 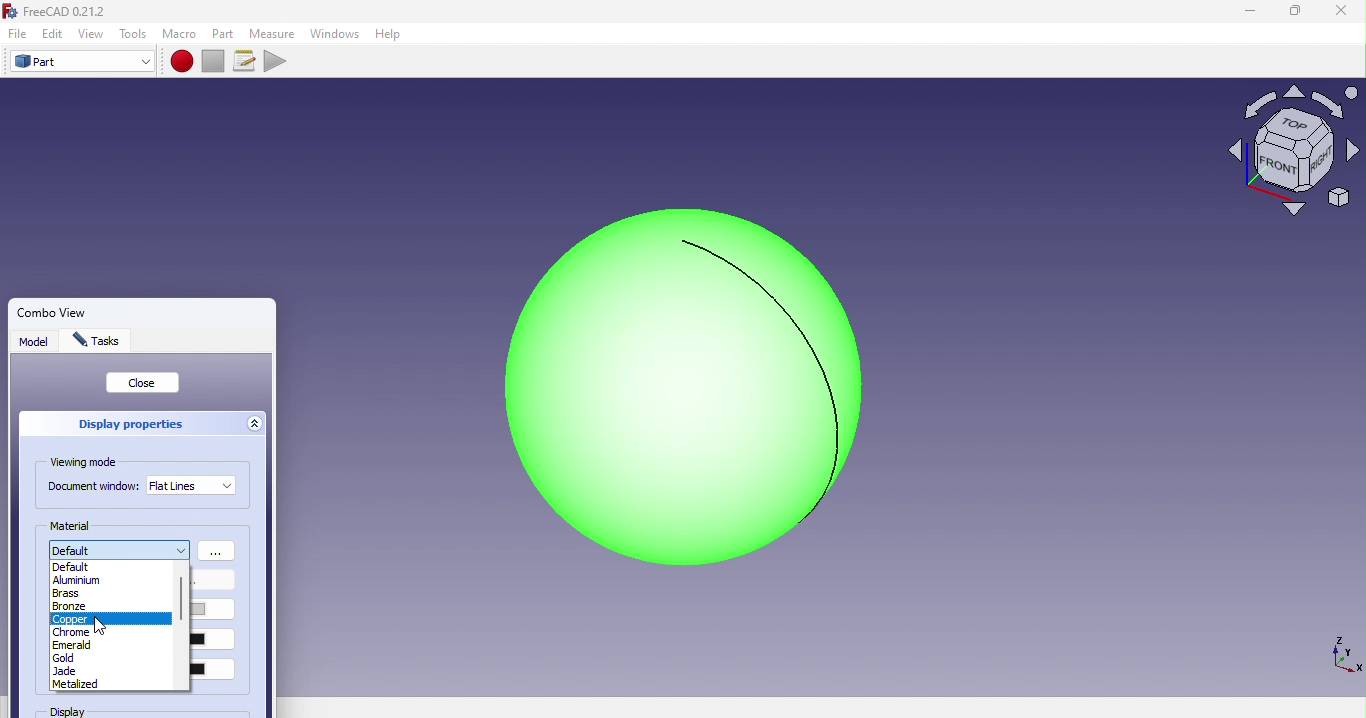 I want to click on Windows, so click(x=334, y=34).